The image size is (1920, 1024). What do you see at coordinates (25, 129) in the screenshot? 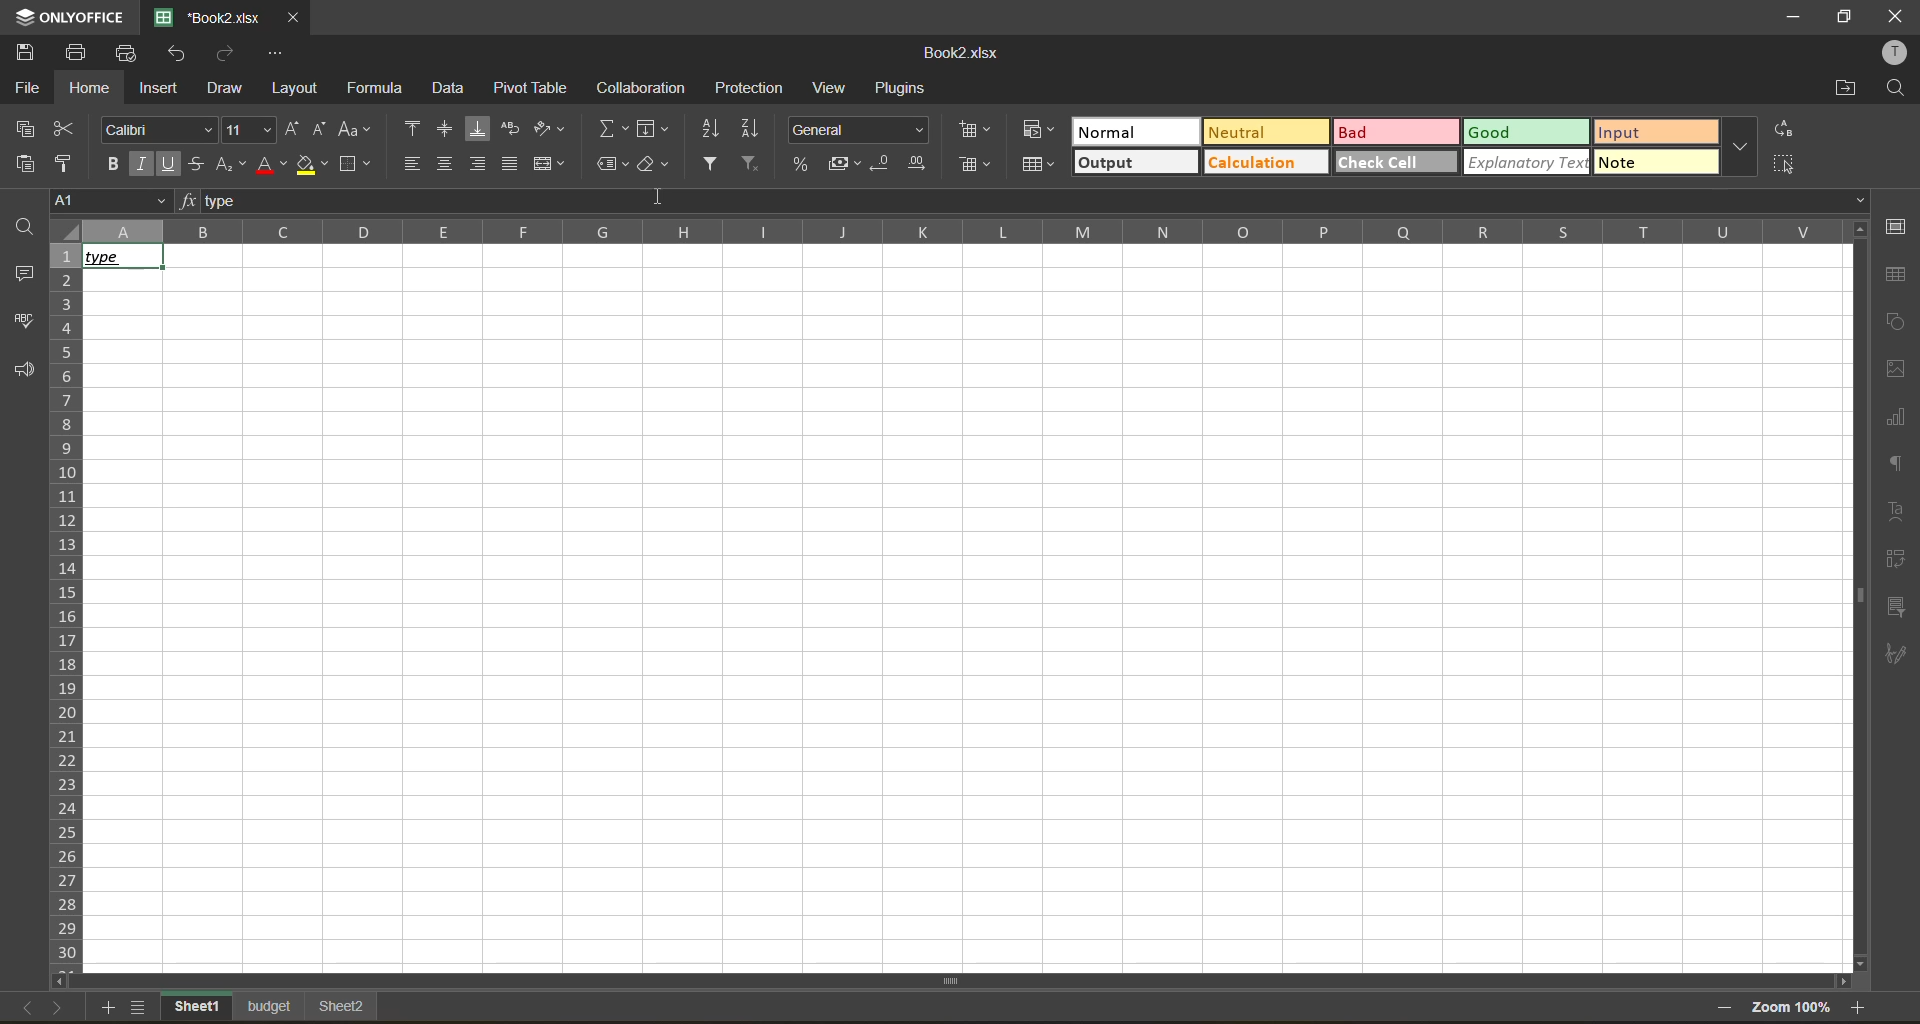
I see `copy` at bounding box center [25, 129].